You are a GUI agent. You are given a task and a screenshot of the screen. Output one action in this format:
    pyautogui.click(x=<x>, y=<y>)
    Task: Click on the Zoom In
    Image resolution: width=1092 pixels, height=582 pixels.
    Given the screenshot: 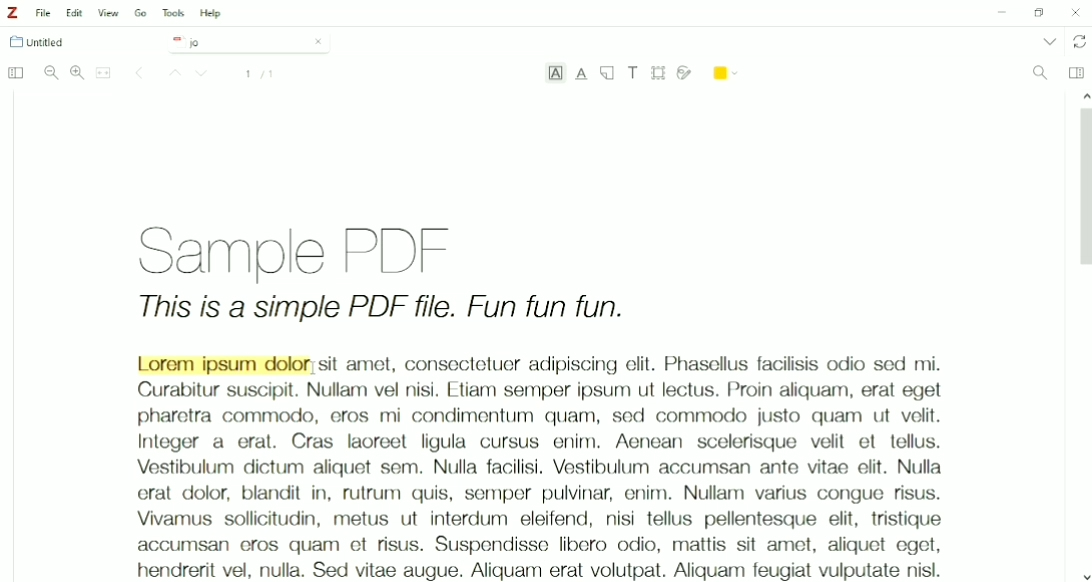 What is the action you would take?
    pyautogui.click(x=77, y=72)
    